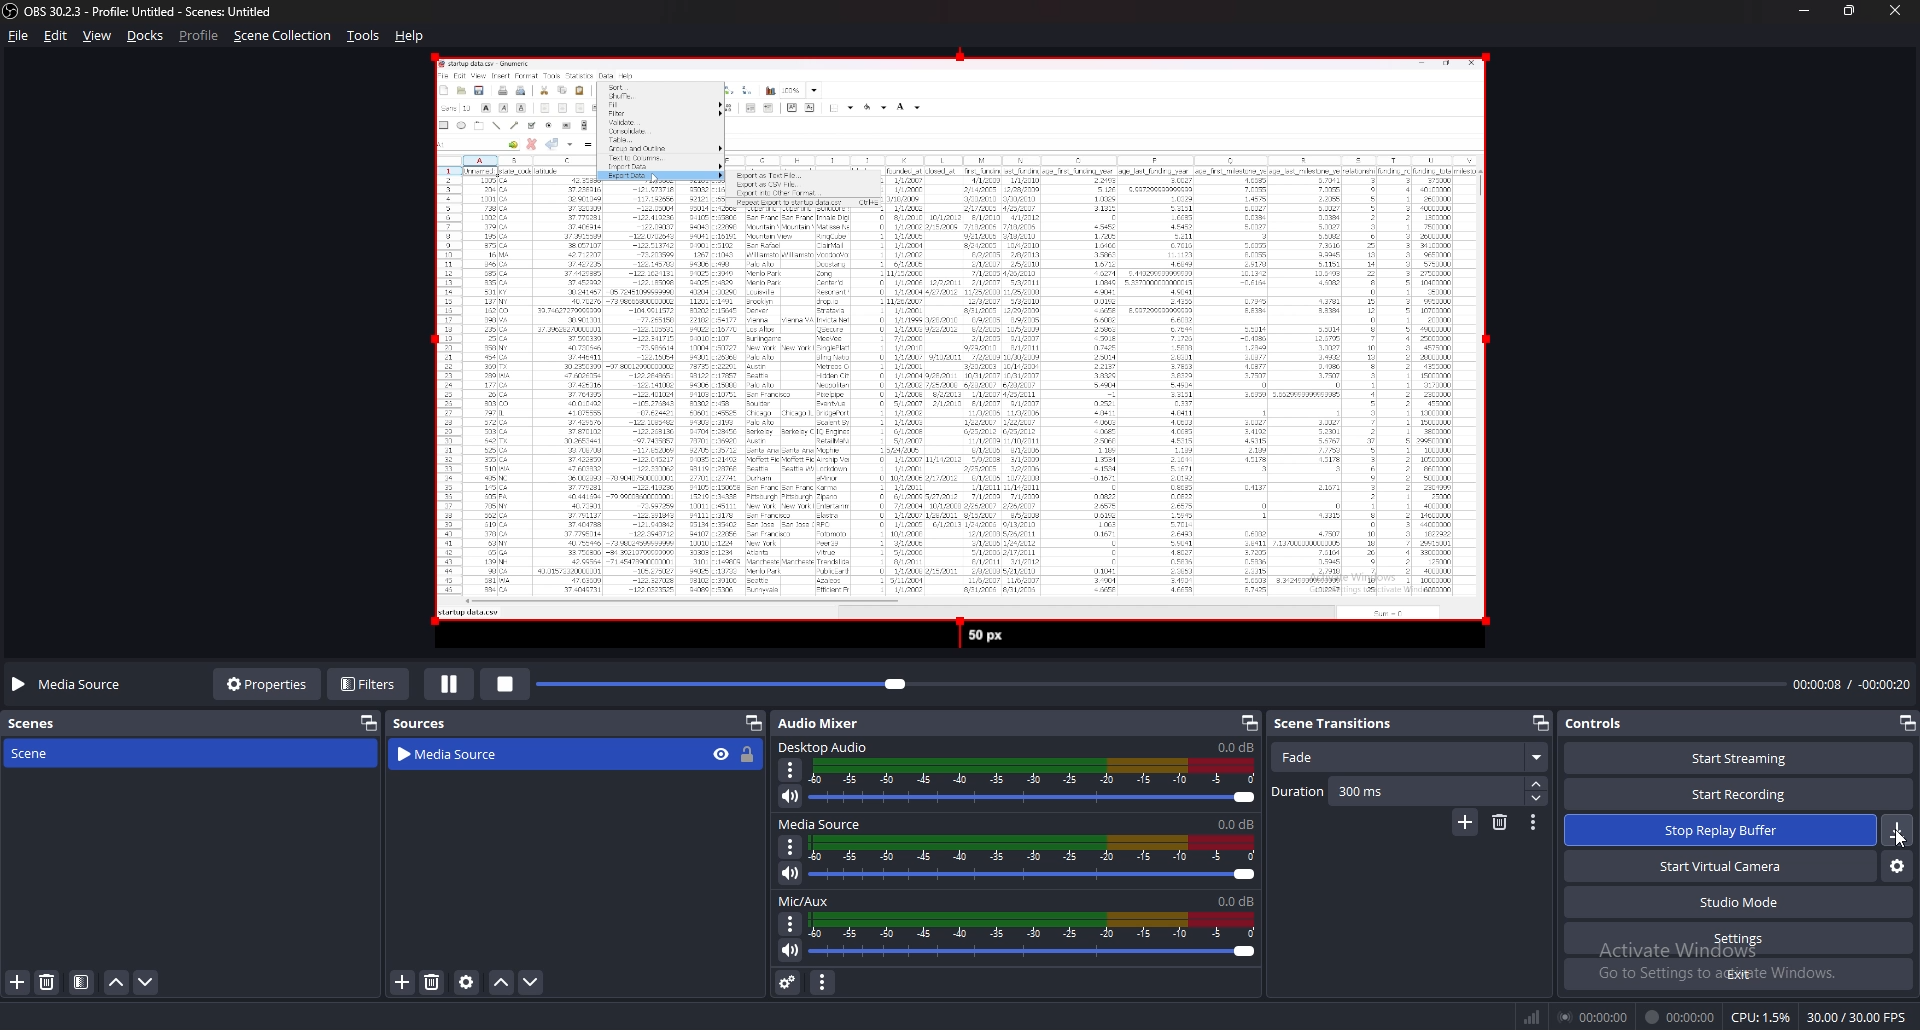 This screenshot has height=1030, width=1920. Describe the element at coordinates (1539, 799) in the screenshot. I see `decrease duration` at that location.